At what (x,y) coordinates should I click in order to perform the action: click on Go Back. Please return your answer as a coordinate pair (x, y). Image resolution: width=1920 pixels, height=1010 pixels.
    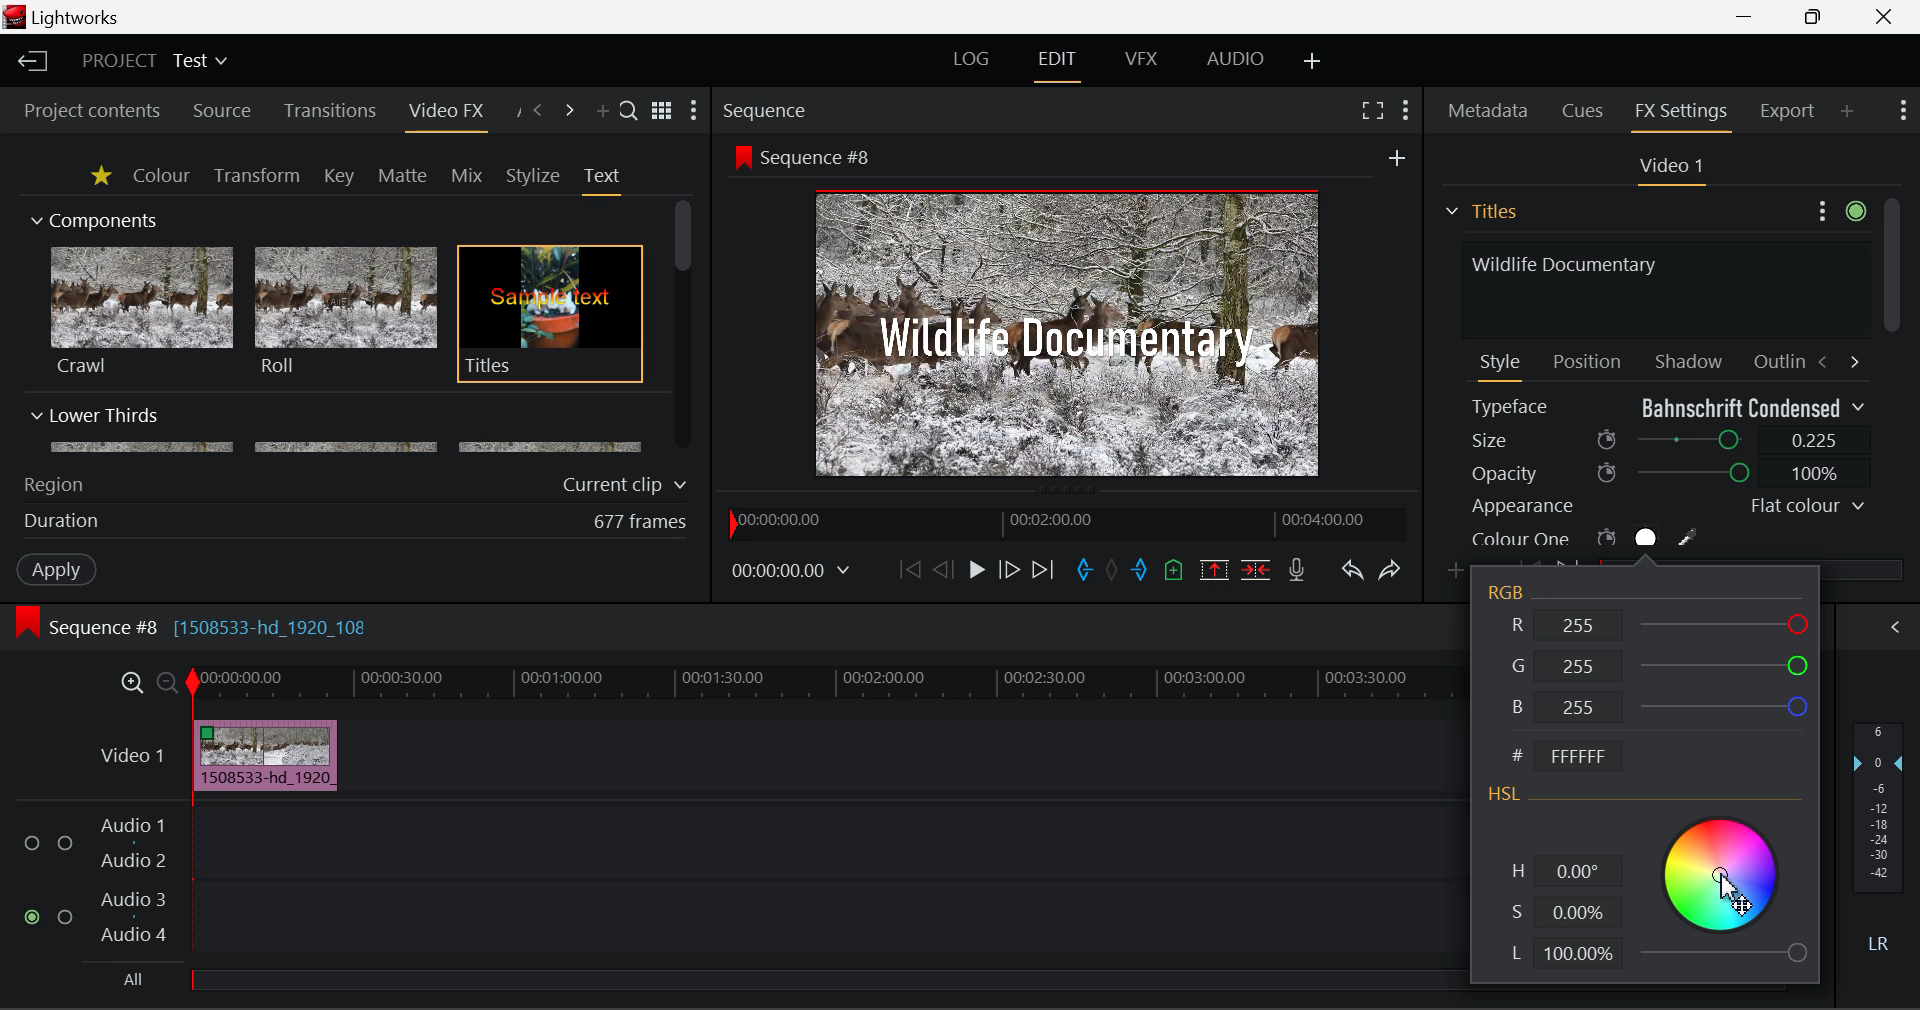
    Looking at the image, I should click on (943, 569).